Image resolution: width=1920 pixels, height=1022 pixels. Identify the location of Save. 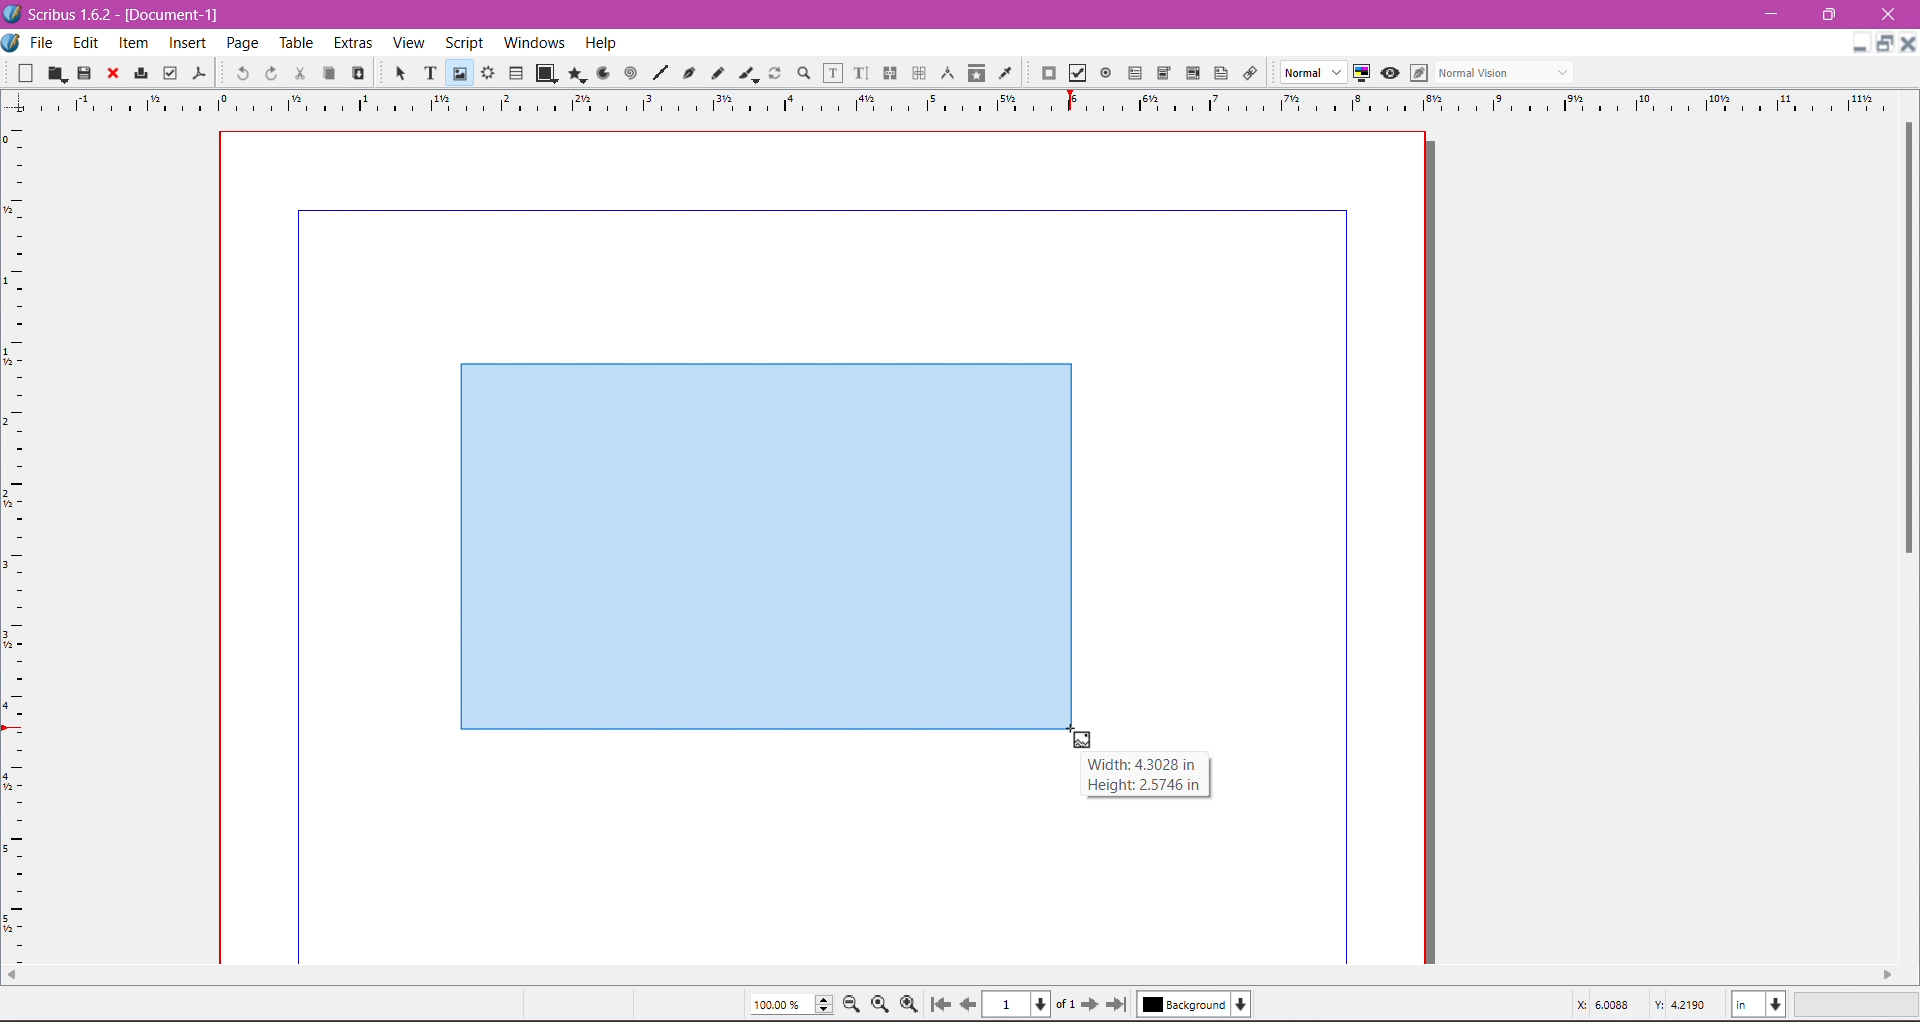
(85, 73).